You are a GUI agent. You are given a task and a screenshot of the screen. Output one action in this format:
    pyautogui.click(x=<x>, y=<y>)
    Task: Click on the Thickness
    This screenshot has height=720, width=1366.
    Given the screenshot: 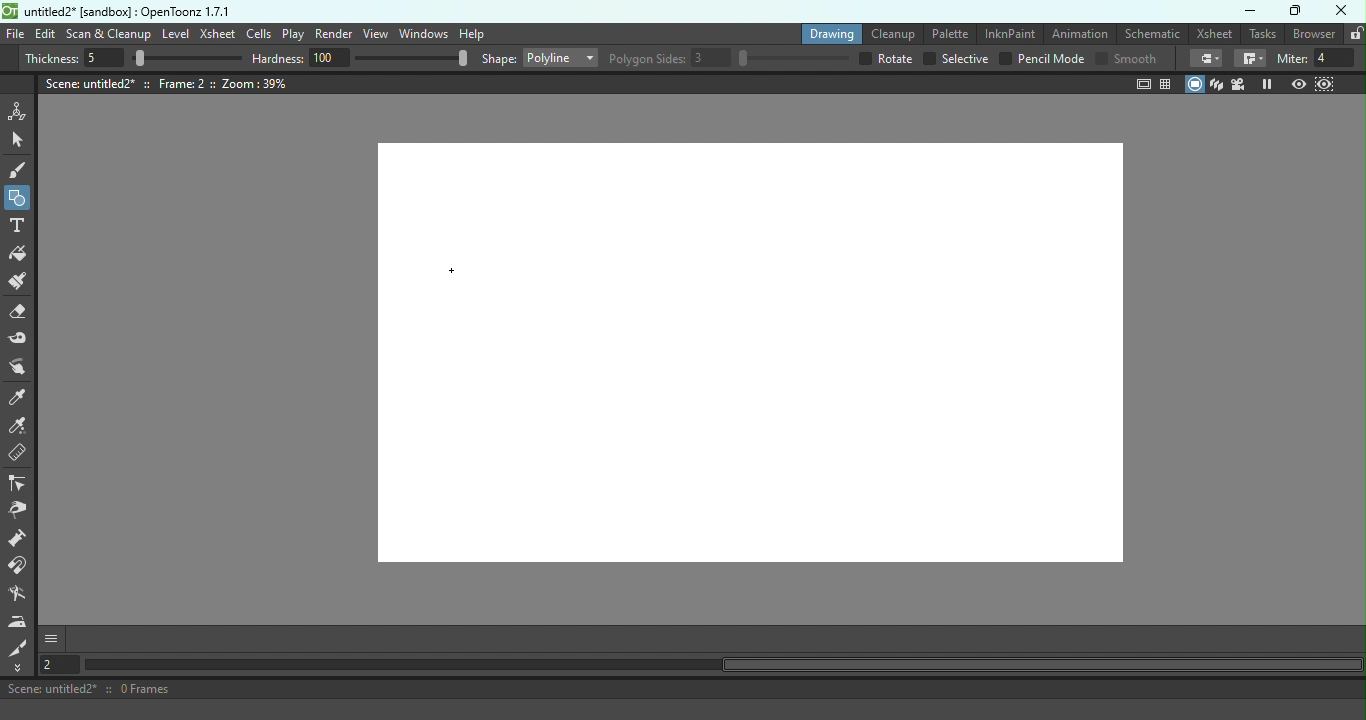 What is the action you would take?
    pyautogui.click(x=133, y=58)
    